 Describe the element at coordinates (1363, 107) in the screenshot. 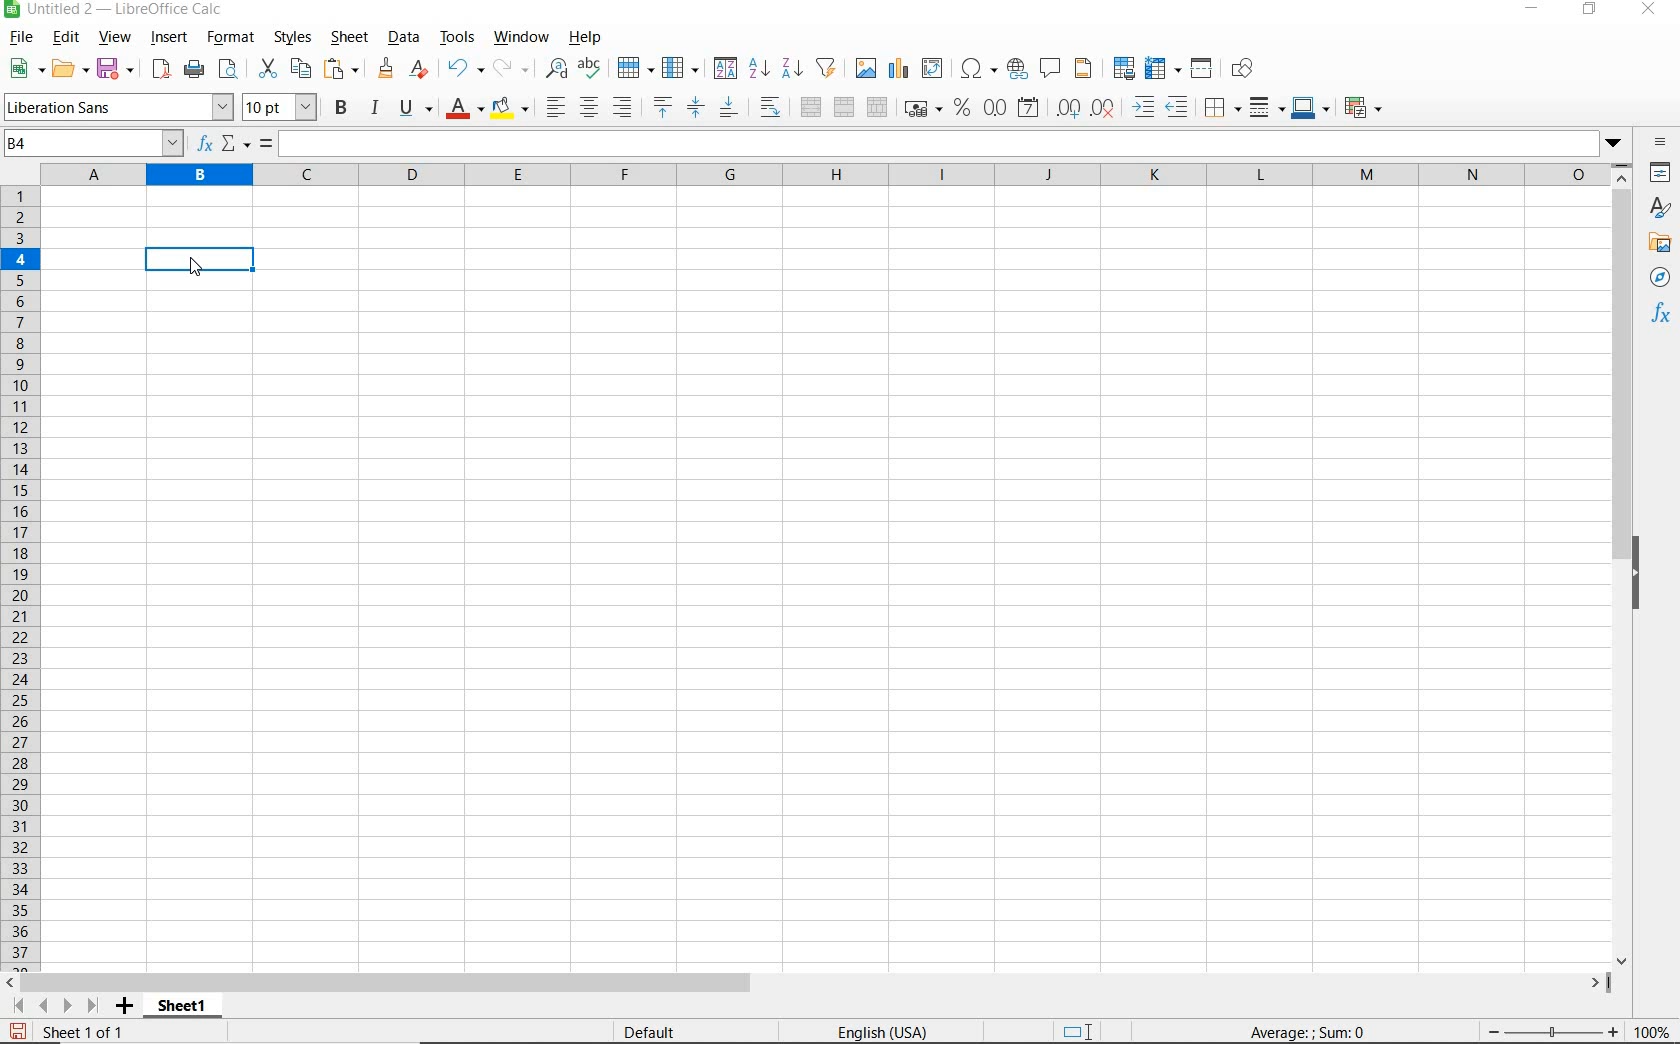

I see `conditional` at that location.